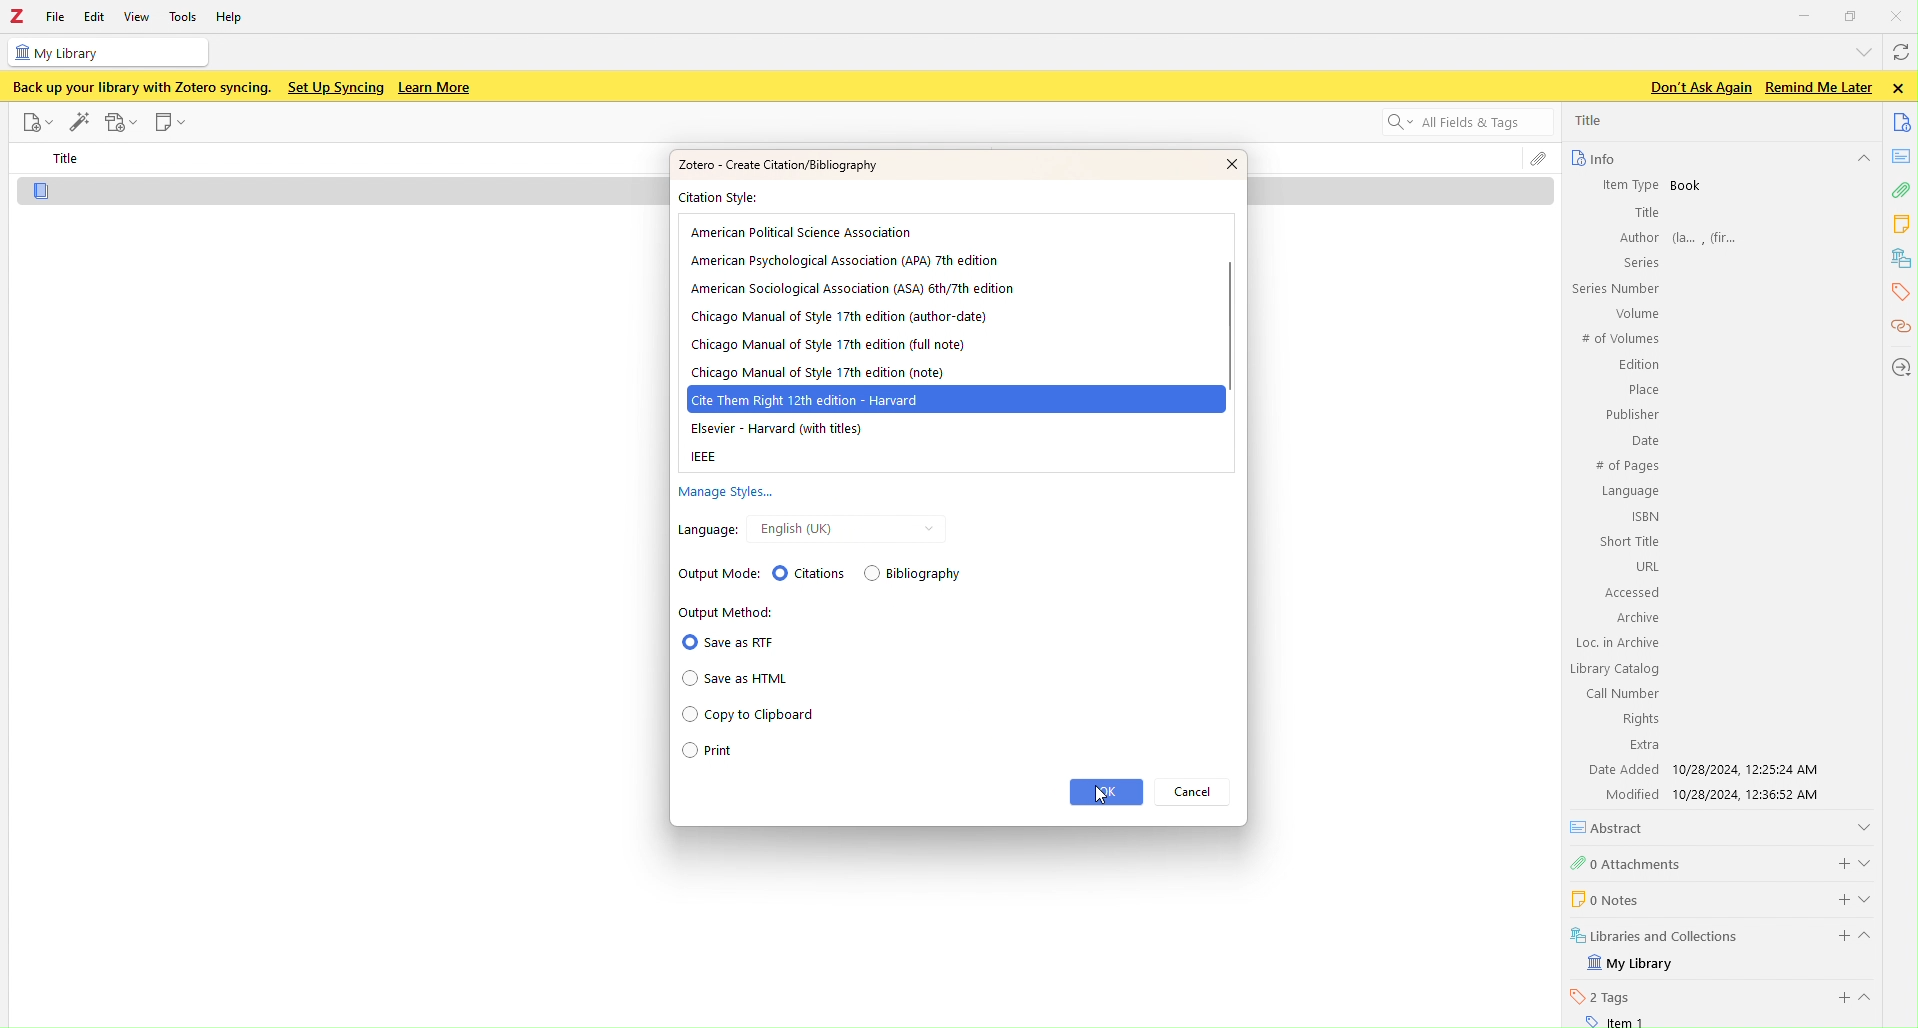 Image resolution: width=1918 pixels, height=1028 pixels. What do you see at coordinates (1818, 87) in the screenshot?
I see `Remind Me Later` at bounding box center [1818, 87].